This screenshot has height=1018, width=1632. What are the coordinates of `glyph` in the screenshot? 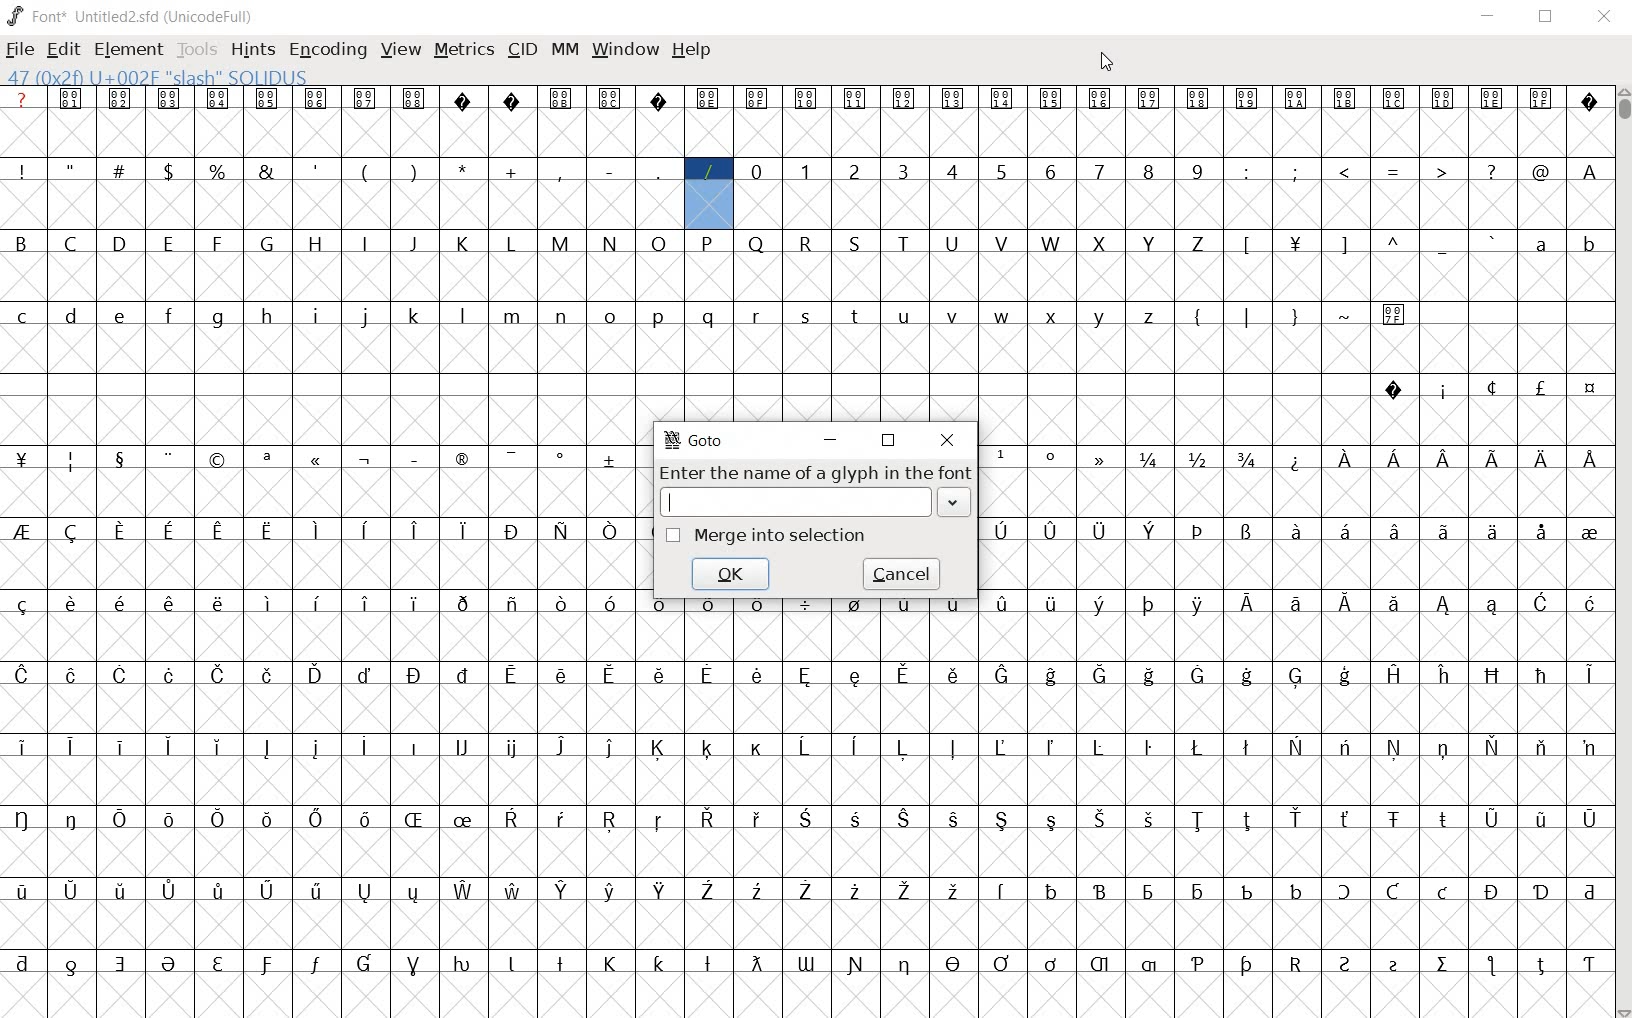 It's located at (266, 965).